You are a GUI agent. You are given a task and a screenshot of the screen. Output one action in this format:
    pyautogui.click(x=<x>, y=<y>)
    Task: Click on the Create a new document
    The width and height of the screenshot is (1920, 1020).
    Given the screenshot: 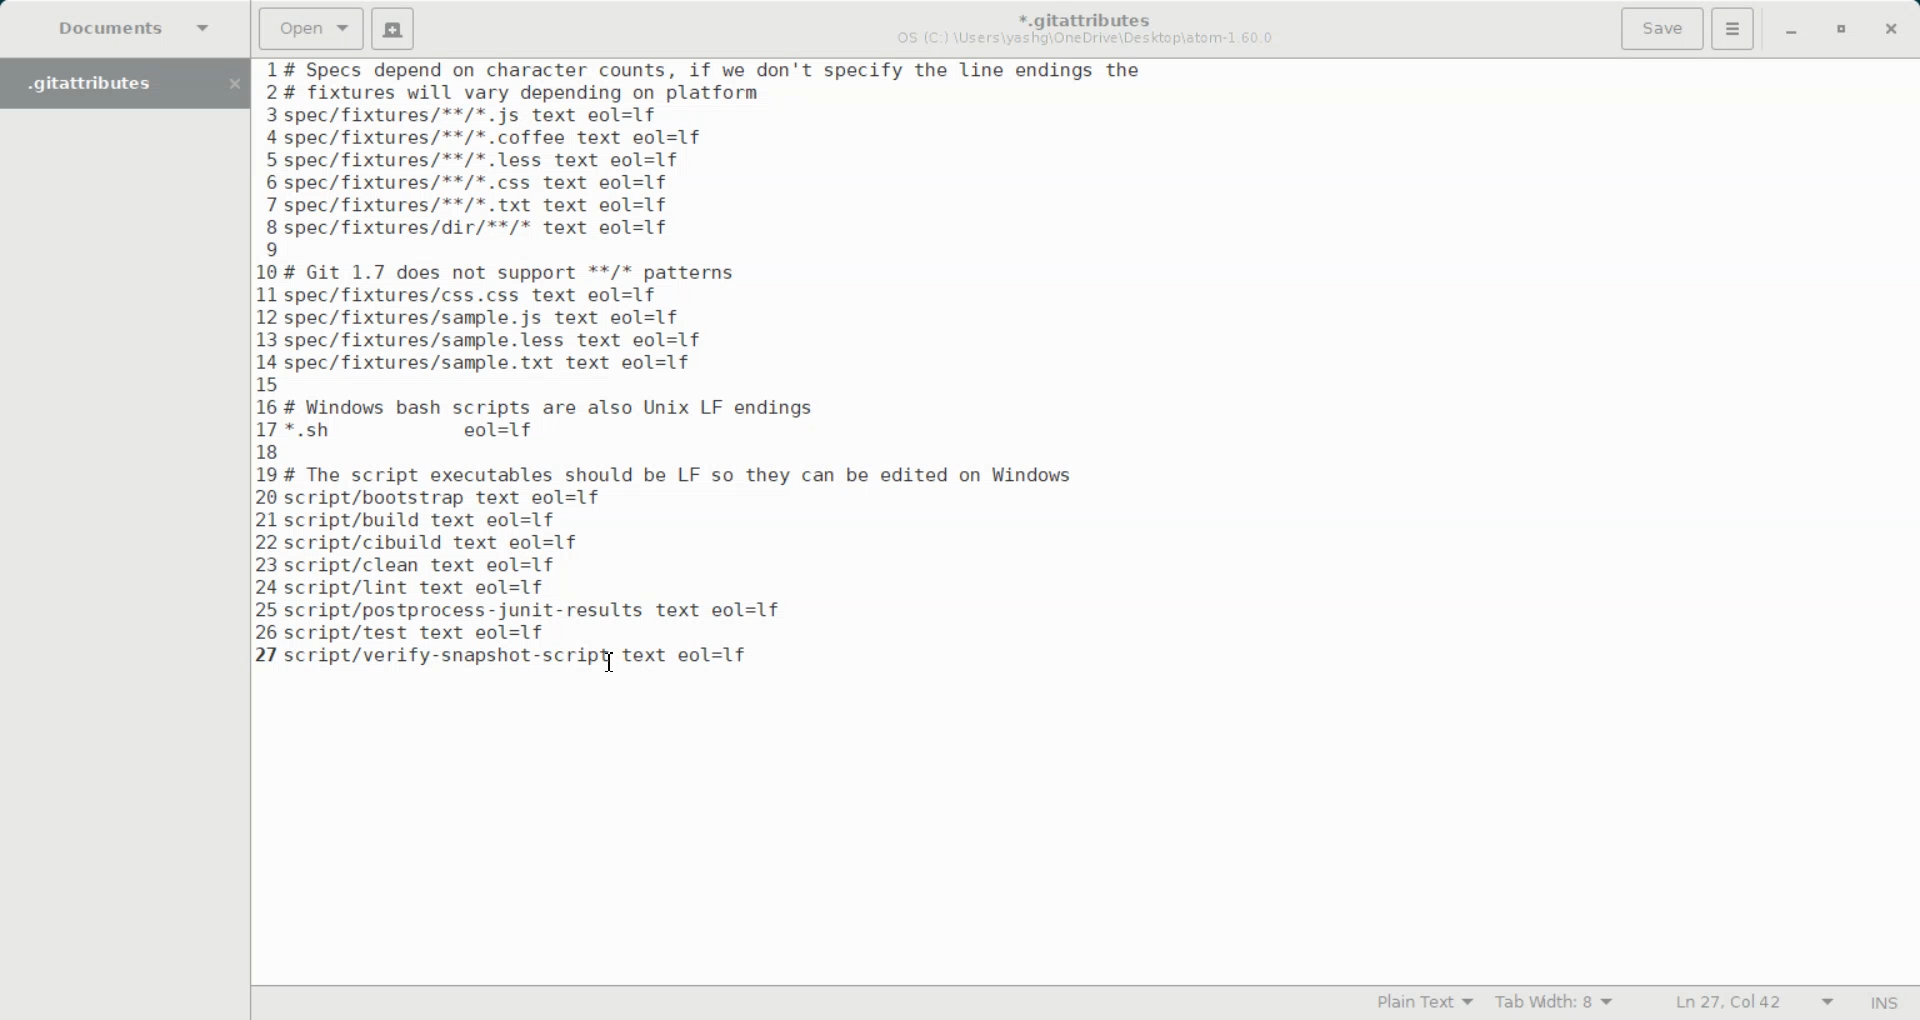 What is the action you would take?
    pyautogui.click(x=394, y=29)
    